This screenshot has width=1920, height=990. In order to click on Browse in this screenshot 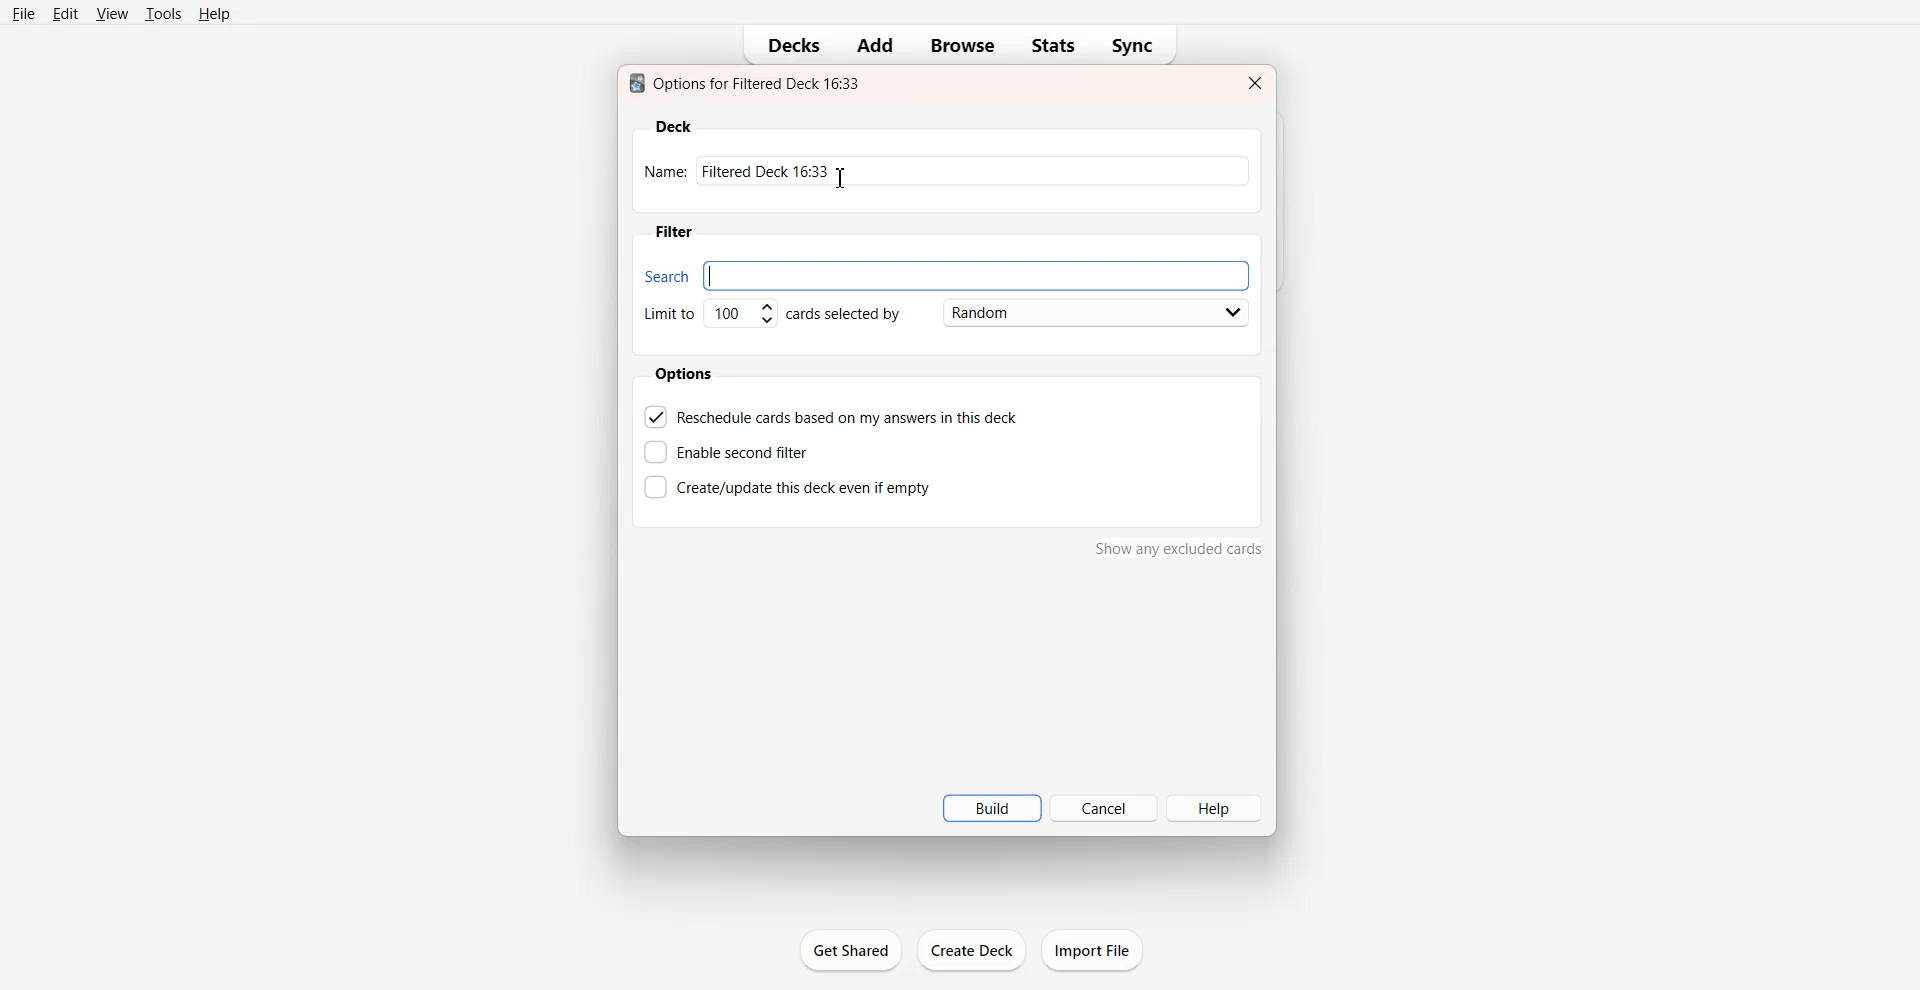, I will do `click(964, 46)`.